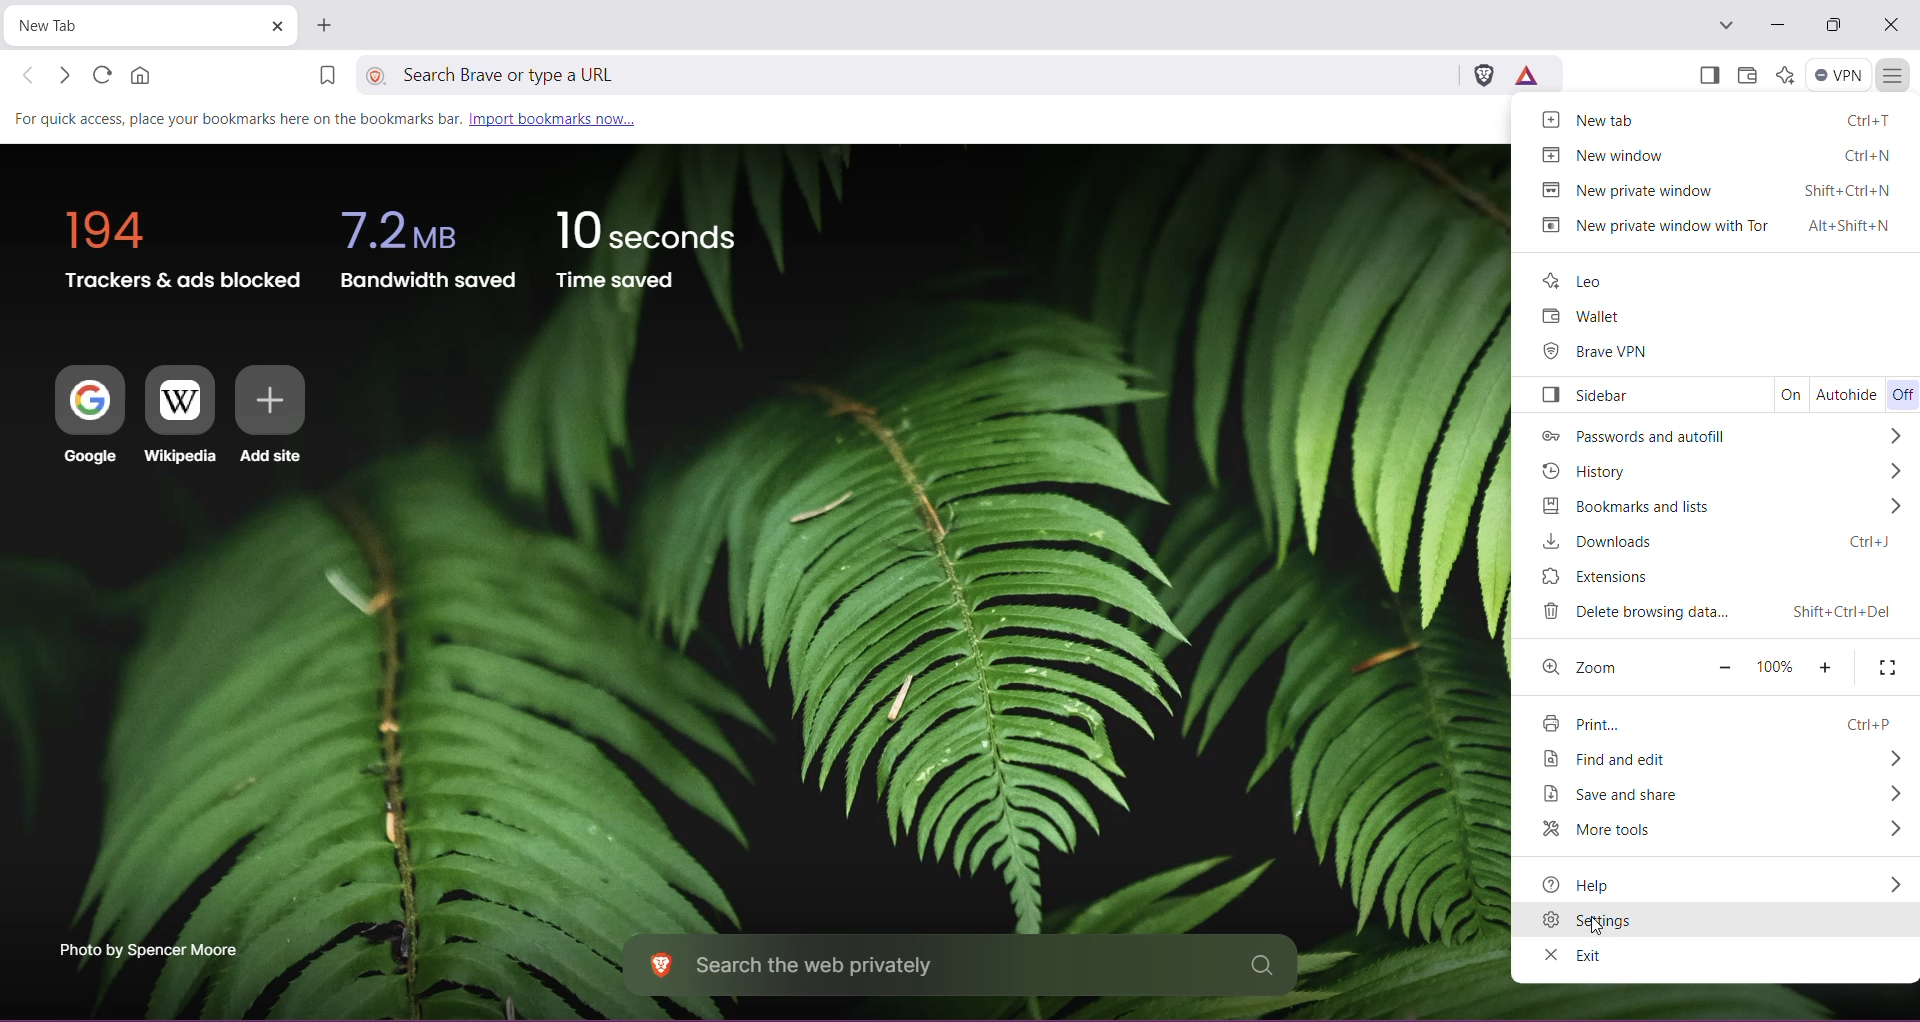 This screenshot has height=1022, width=1920. What do you see at coordinates (1838, 73) in the screenshot?
I see `Brave Firewall + VPN` at bounding box center [1838, 73].